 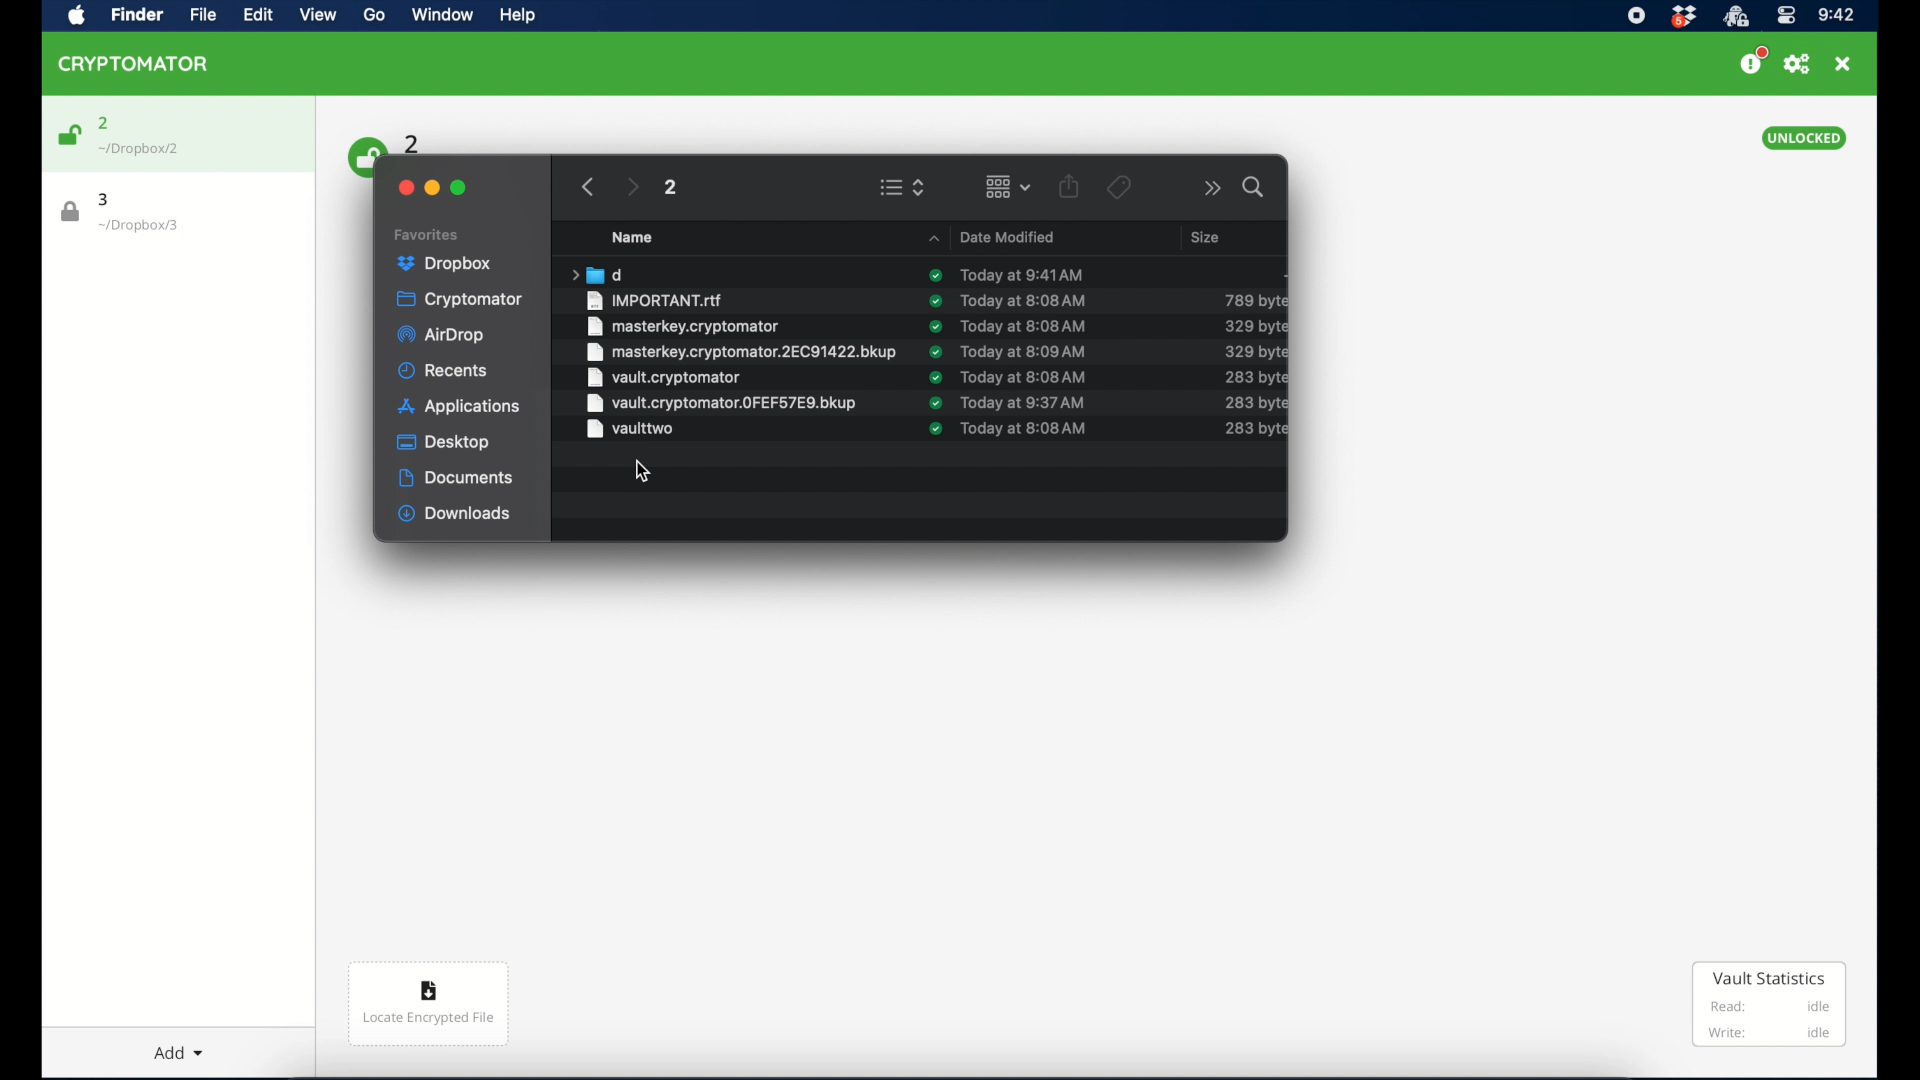 What do you see at coordinates (1213, 188) in the screenshot?
I see `more options` at bounding box center [1213, 188].